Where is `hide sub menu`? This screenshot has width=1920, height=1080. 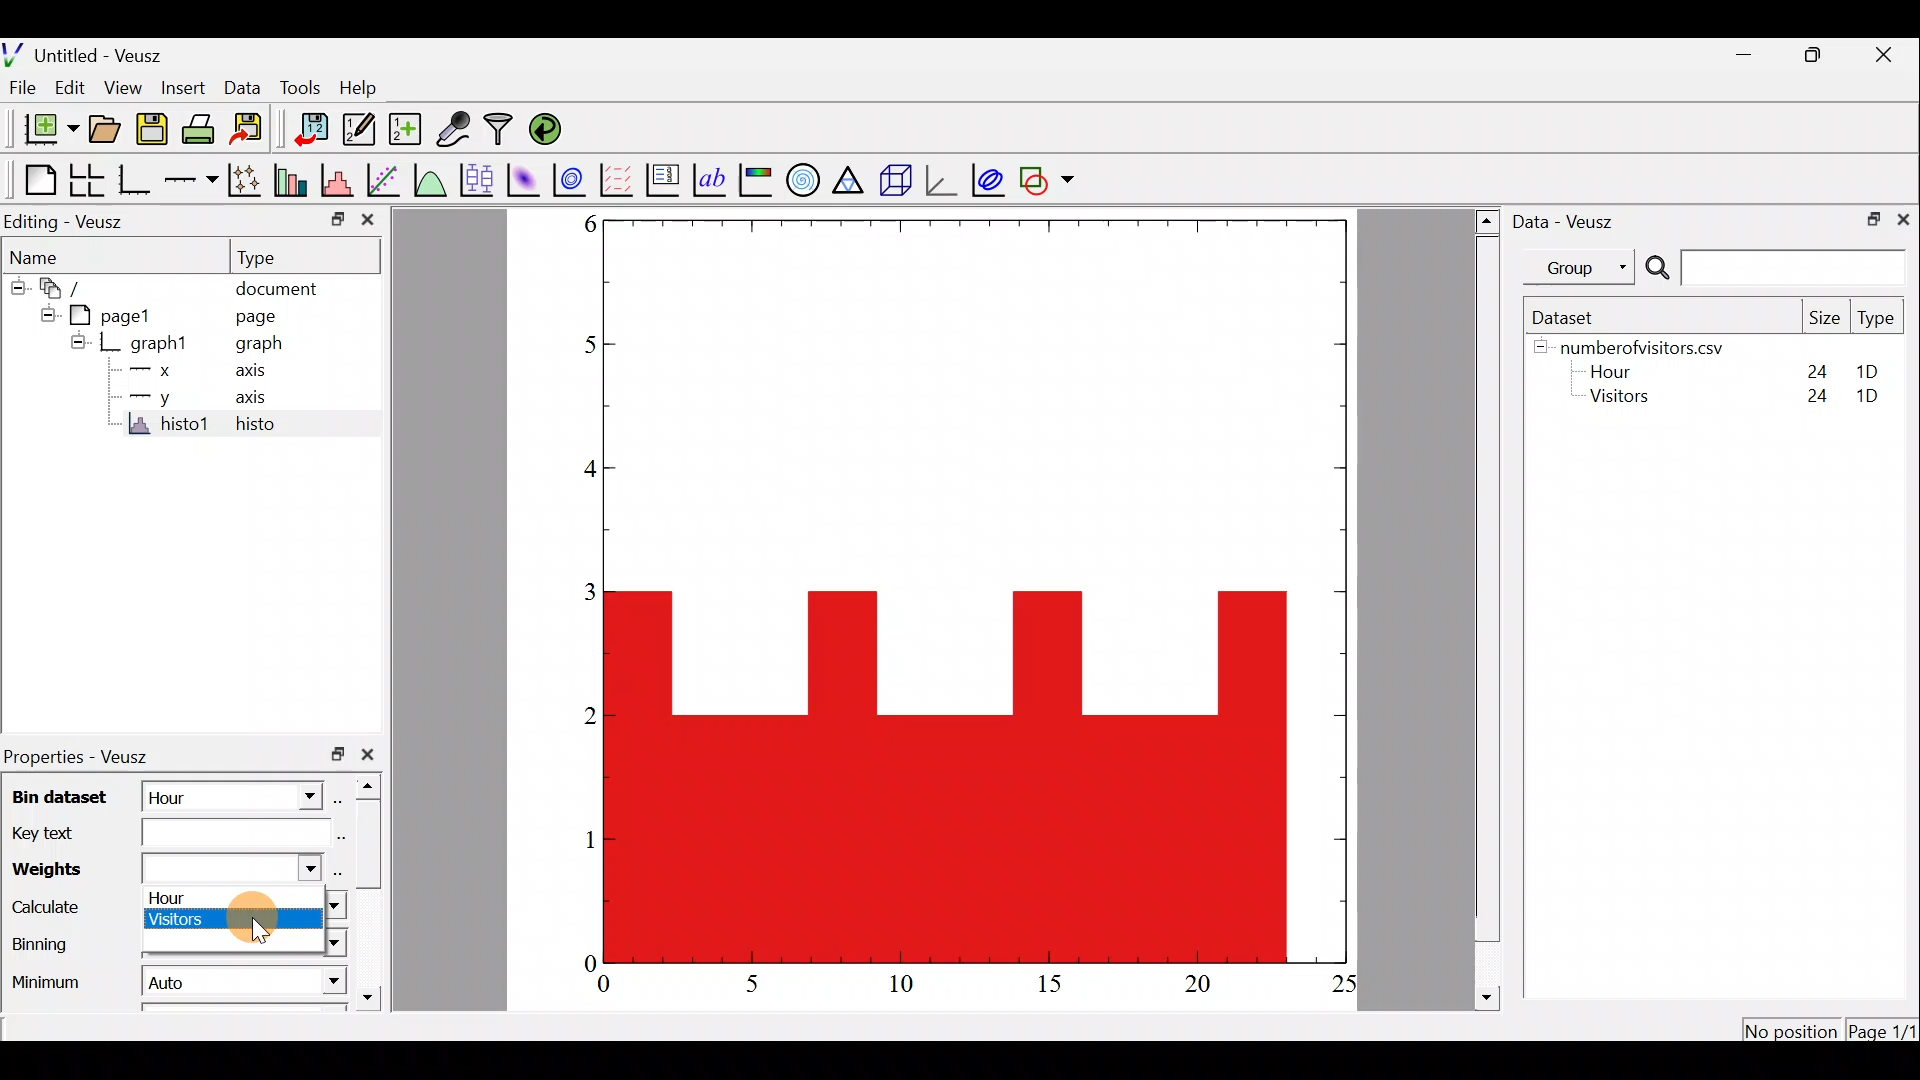 hide sub menu is located at coordinates (1538, 351).